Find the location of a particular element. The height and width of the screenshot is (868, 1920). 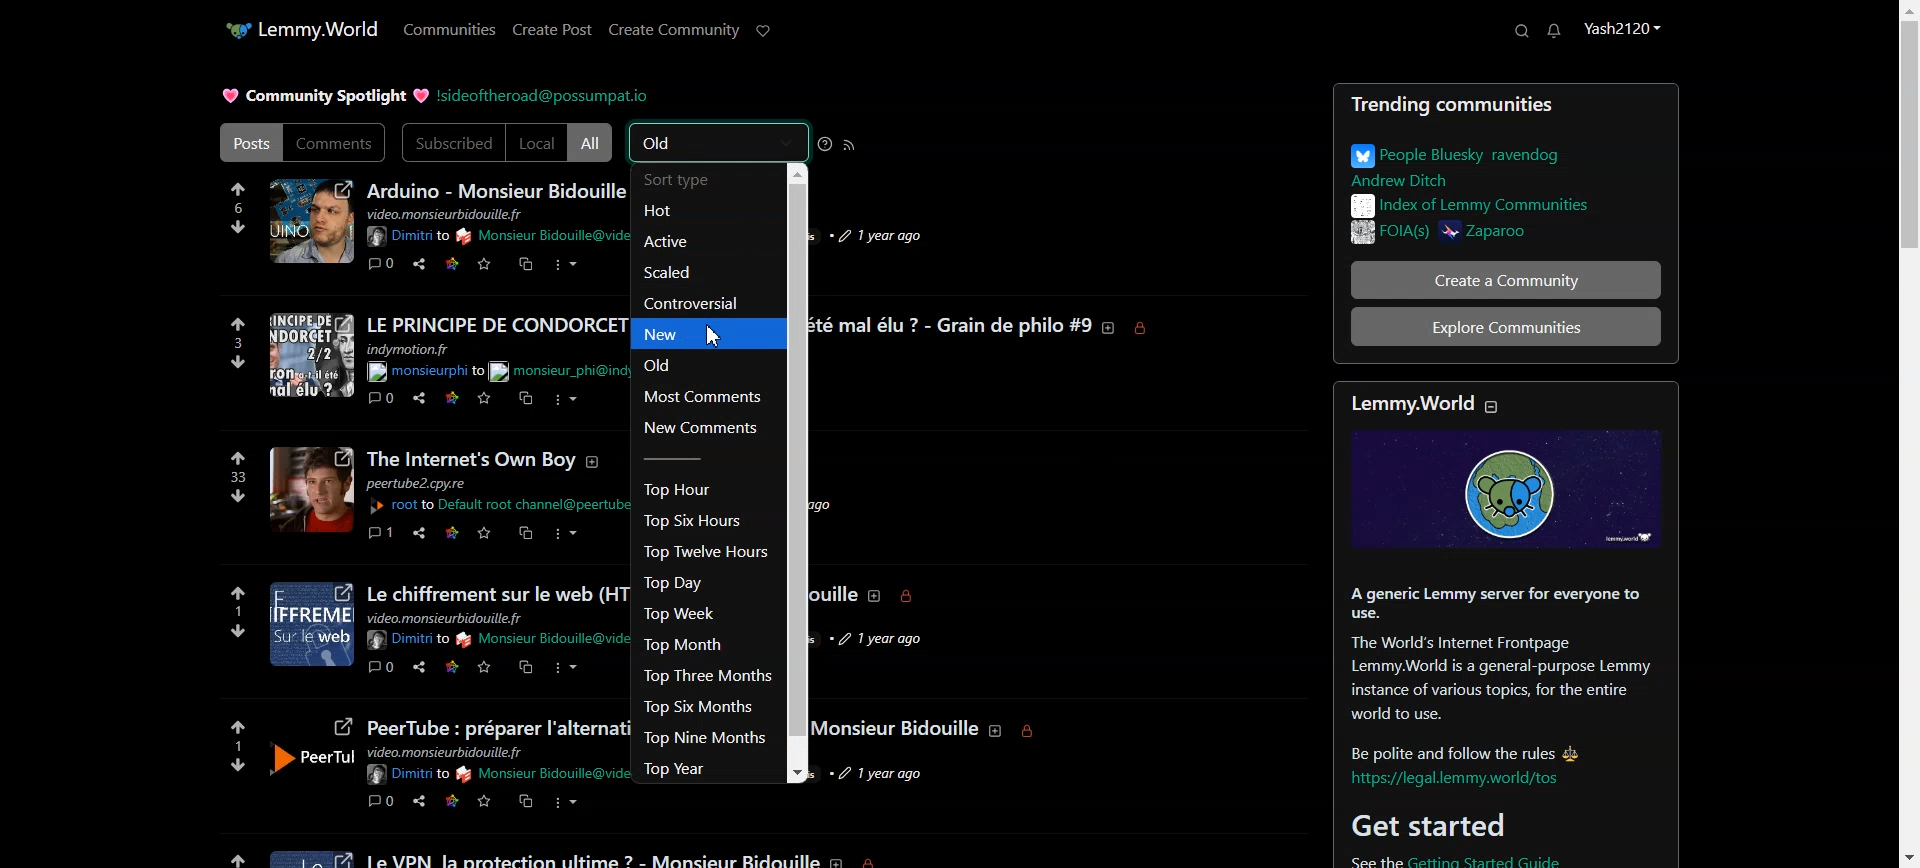

See the is located at coordinates (1364, 861).